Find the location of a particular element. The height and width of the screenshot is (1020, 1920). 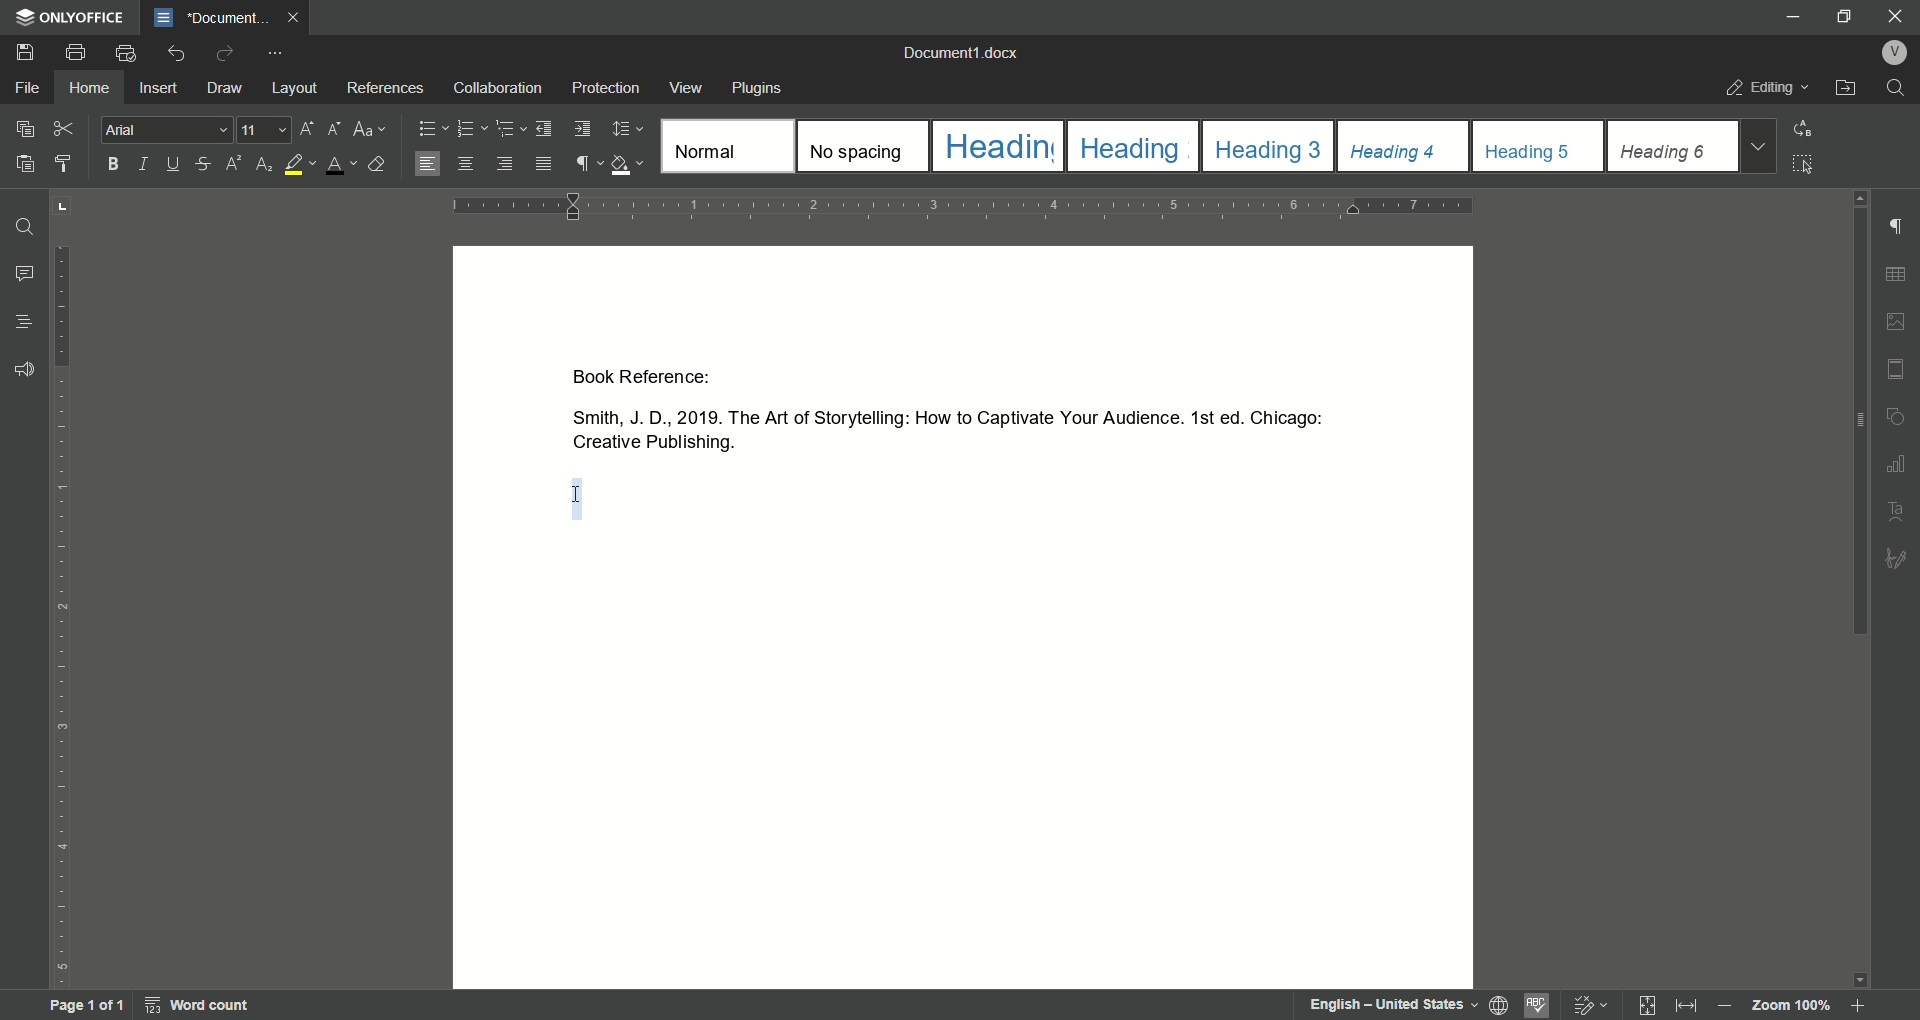

file is located at coordinates (27, 86).